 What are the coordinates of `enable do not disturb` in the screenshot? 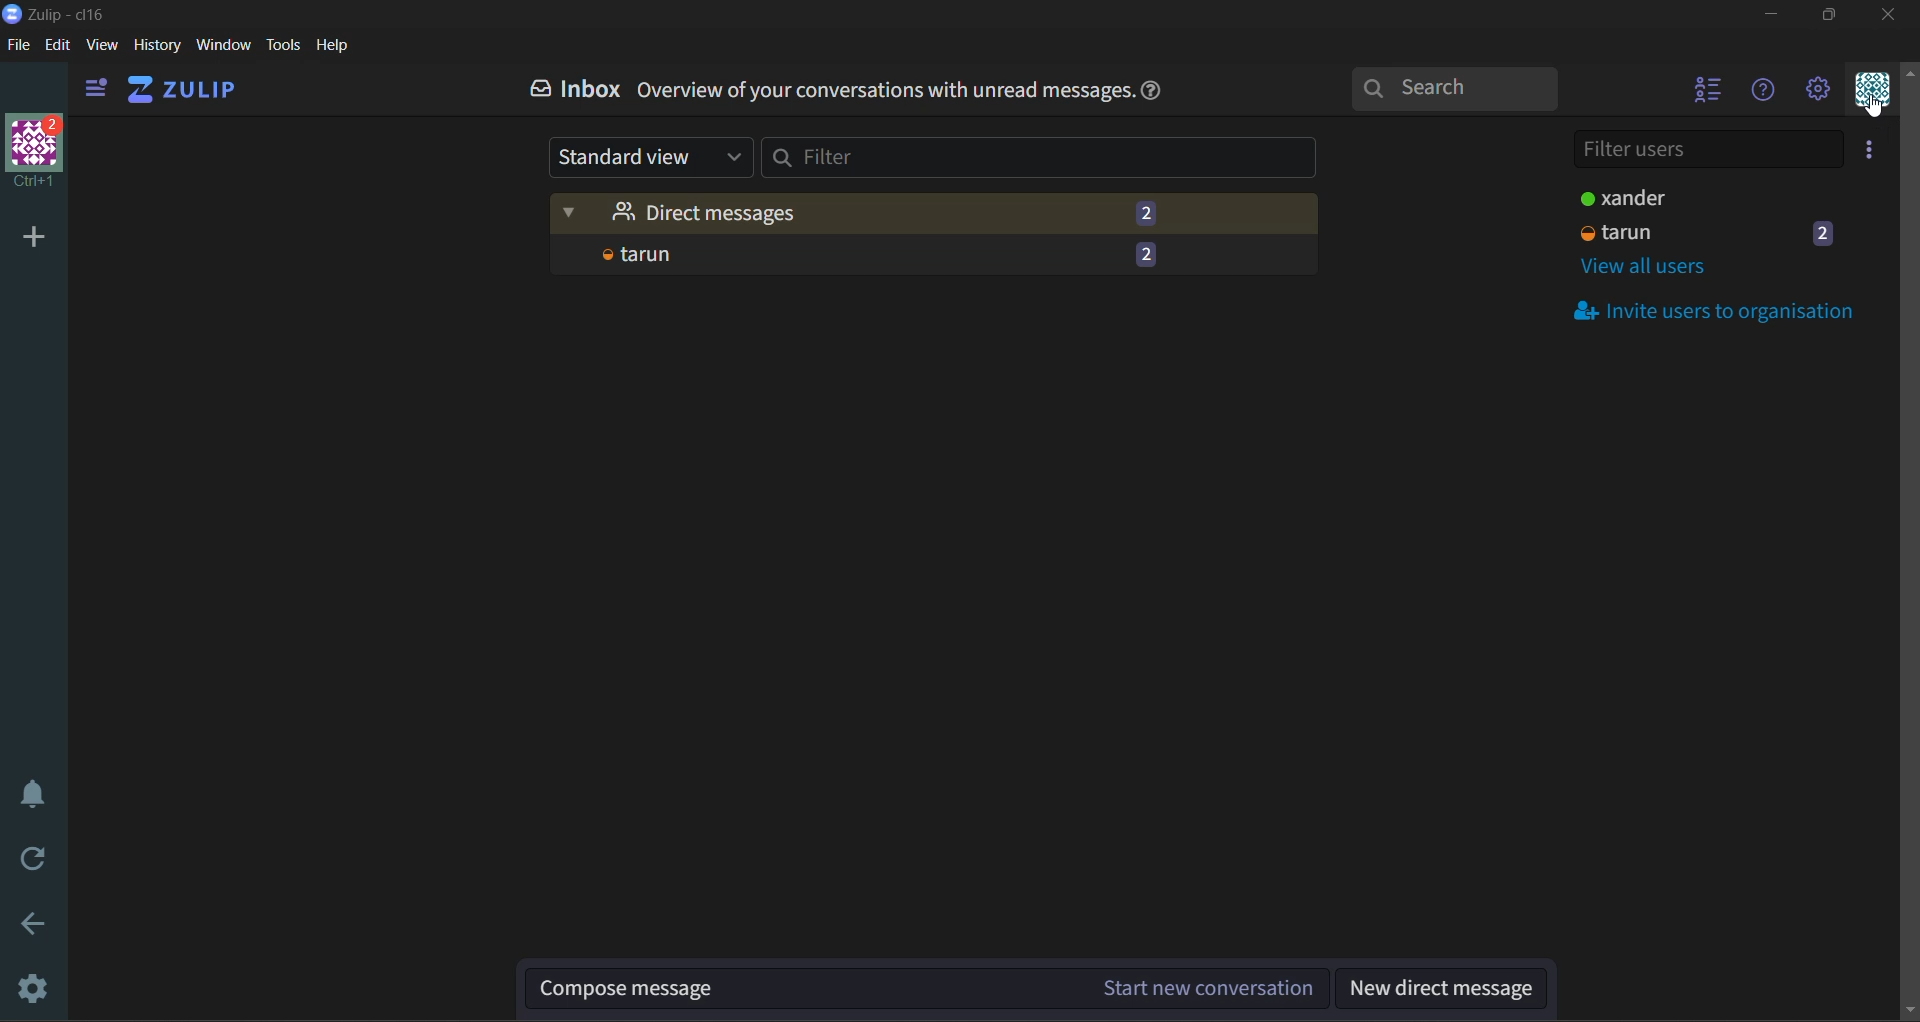 It's located at (30, 802).